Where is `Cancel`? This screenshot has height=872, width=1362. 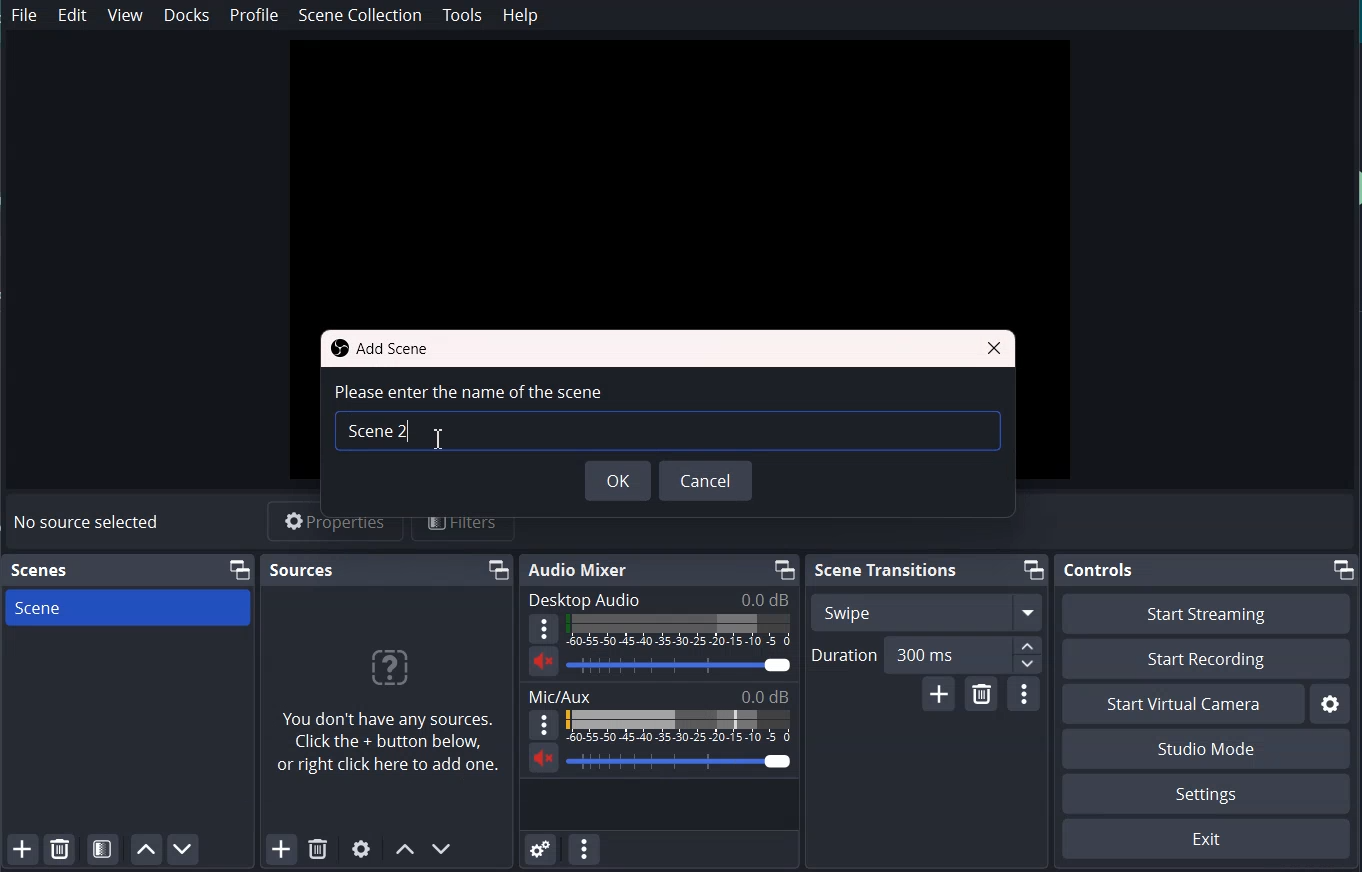 Cancel is located at coordinates (706, 482).